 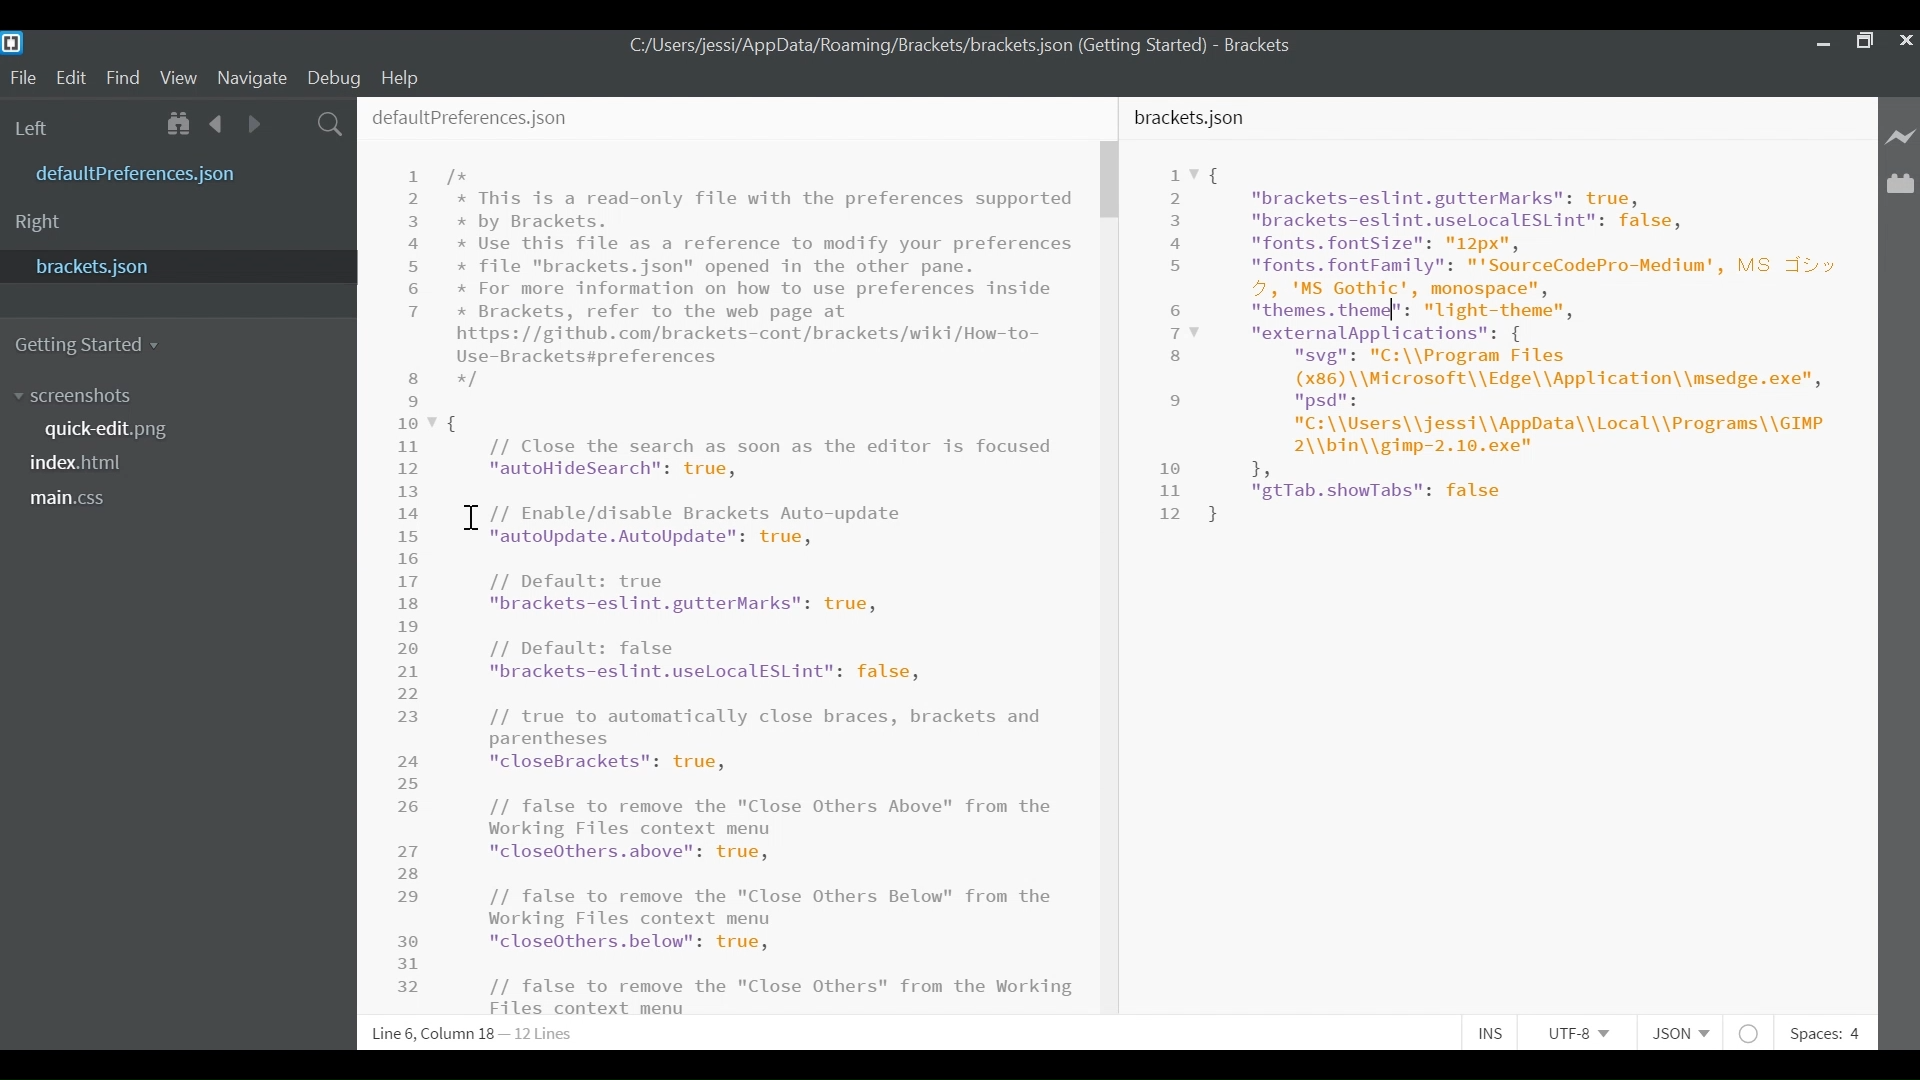 What do you see at coordinates (1678, 1033) in the screenshot?
I see `Select File Type` at bounding box center [1678, 1033].